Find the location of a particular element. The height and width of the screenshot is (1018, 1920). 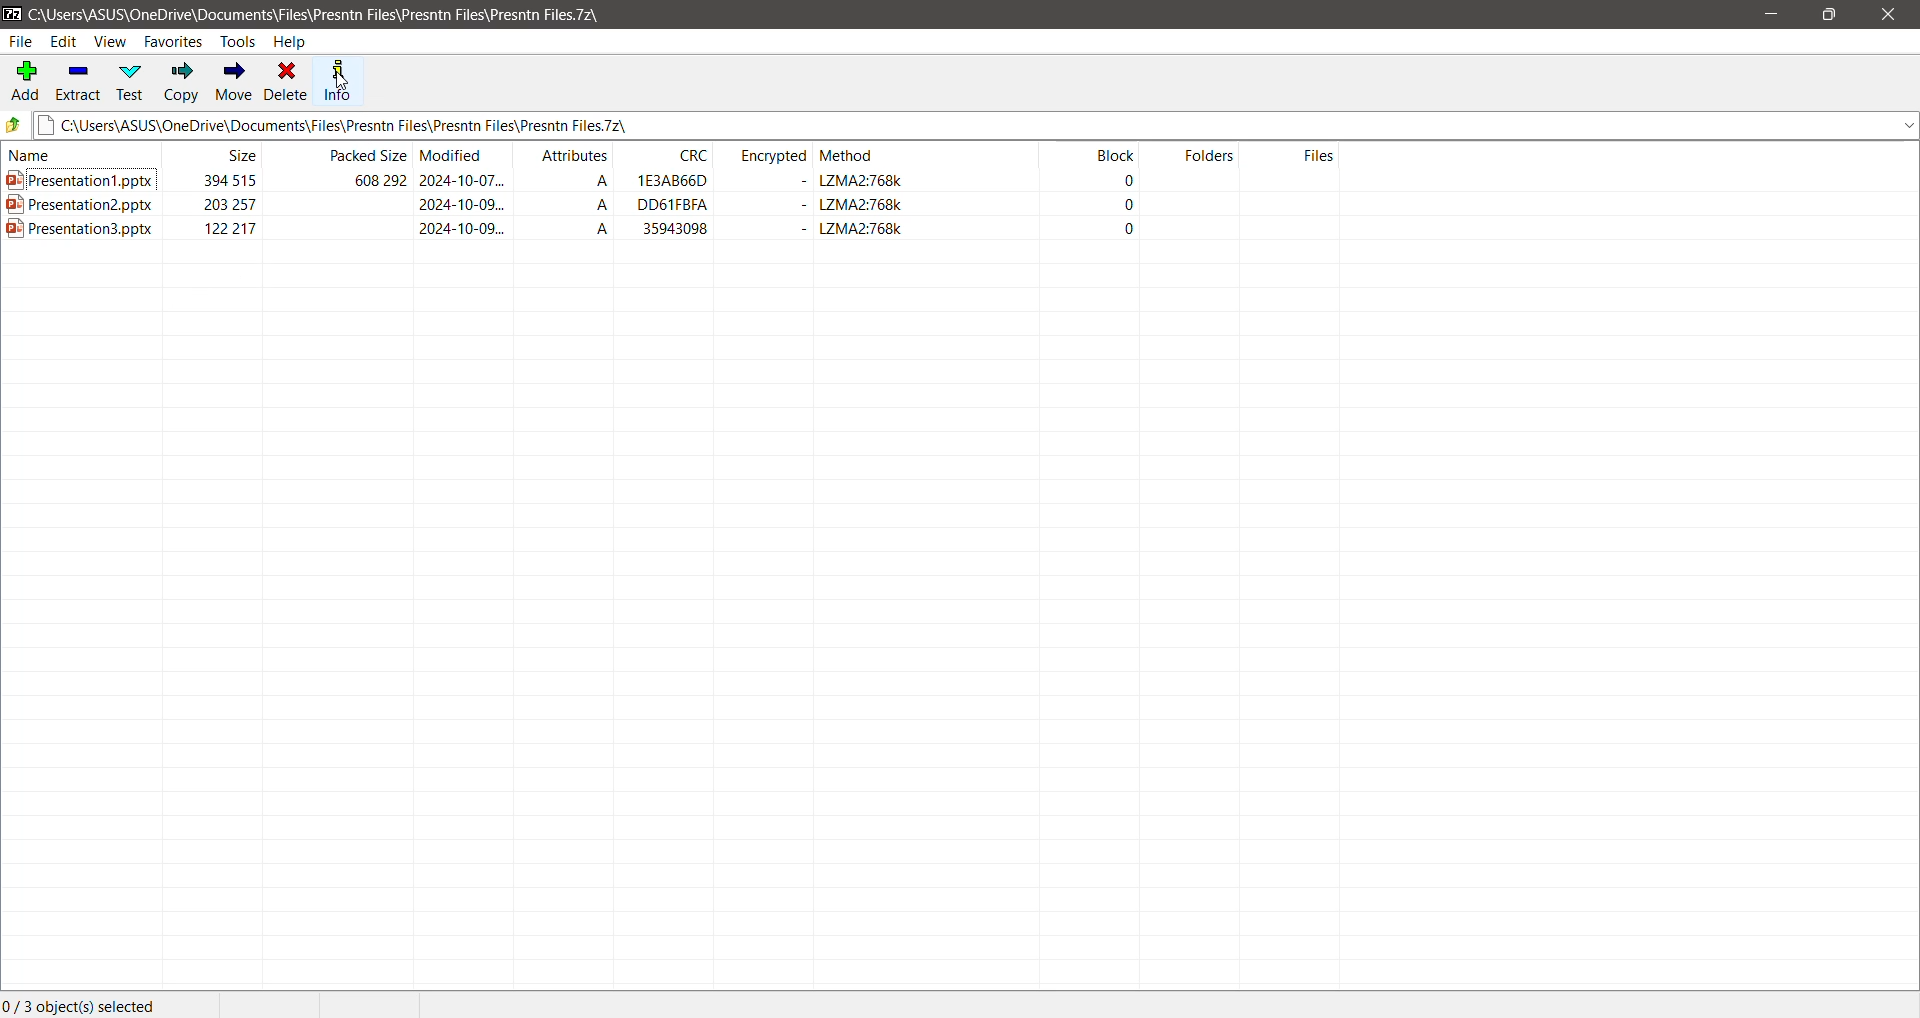

1e3ab660 is located at coordinates (677, 182).